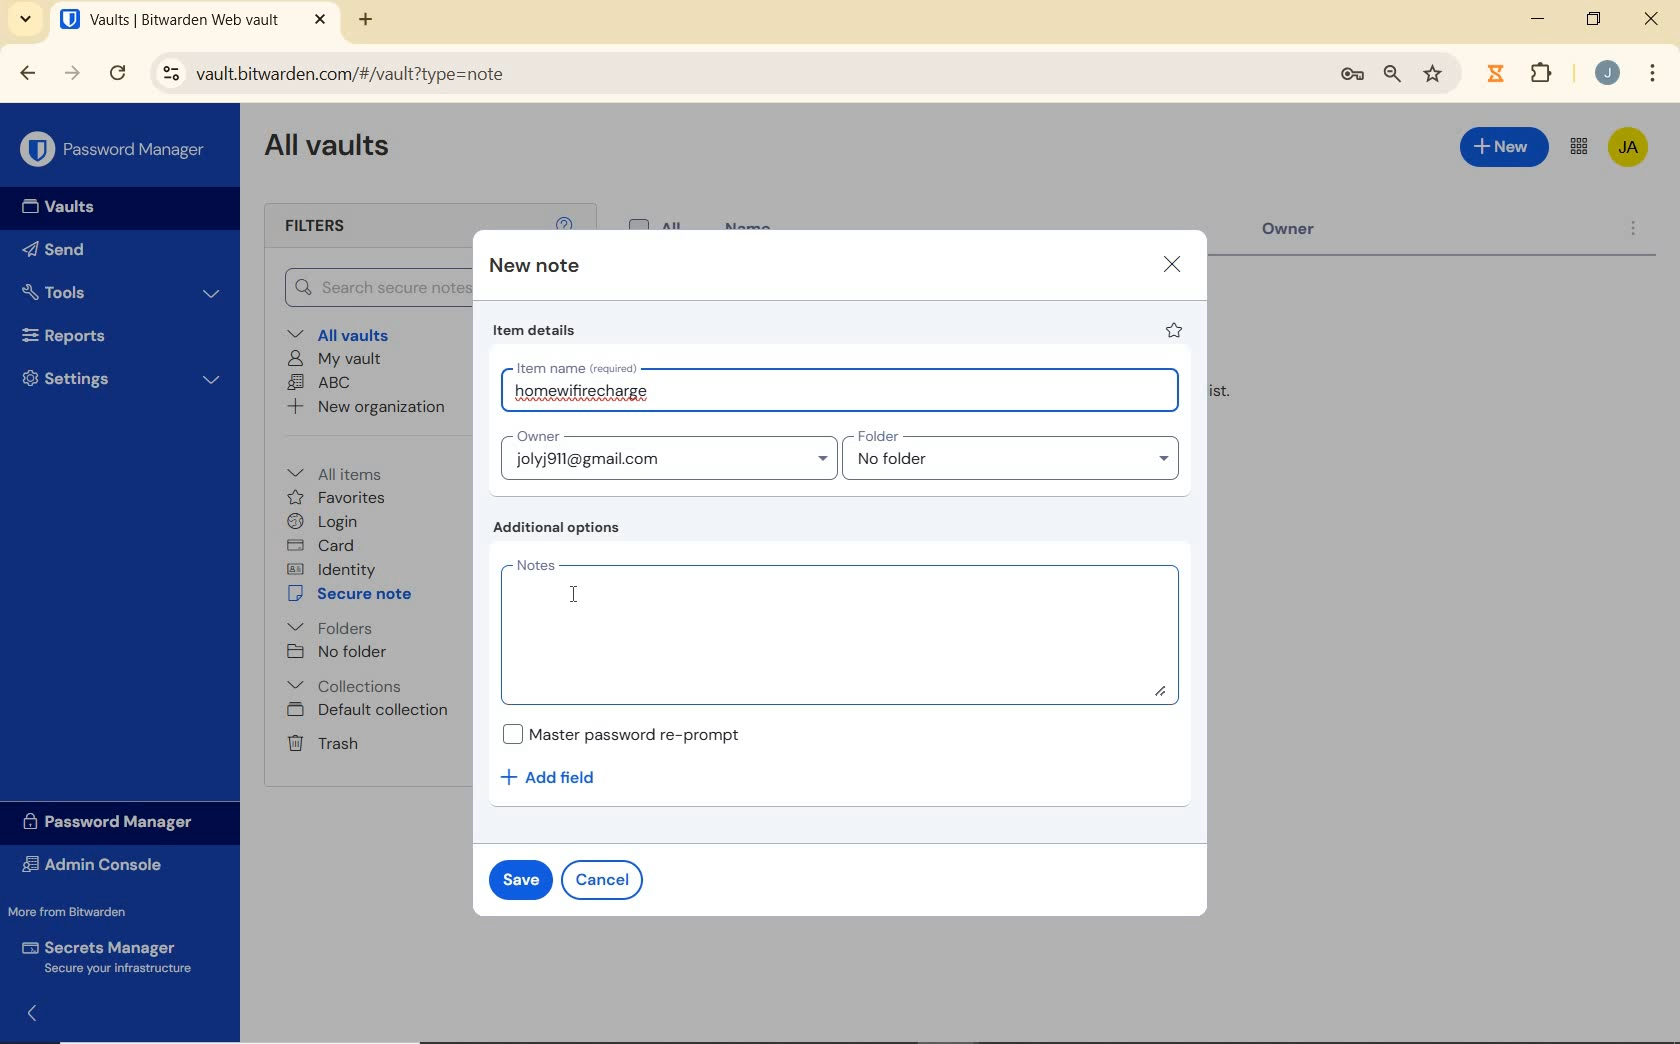 Image resolution: width=1680 pixels, height=1044 pixels. Describe the element at coordinates (117, 823) in the screenshot. I see `Password Manager` at that location.